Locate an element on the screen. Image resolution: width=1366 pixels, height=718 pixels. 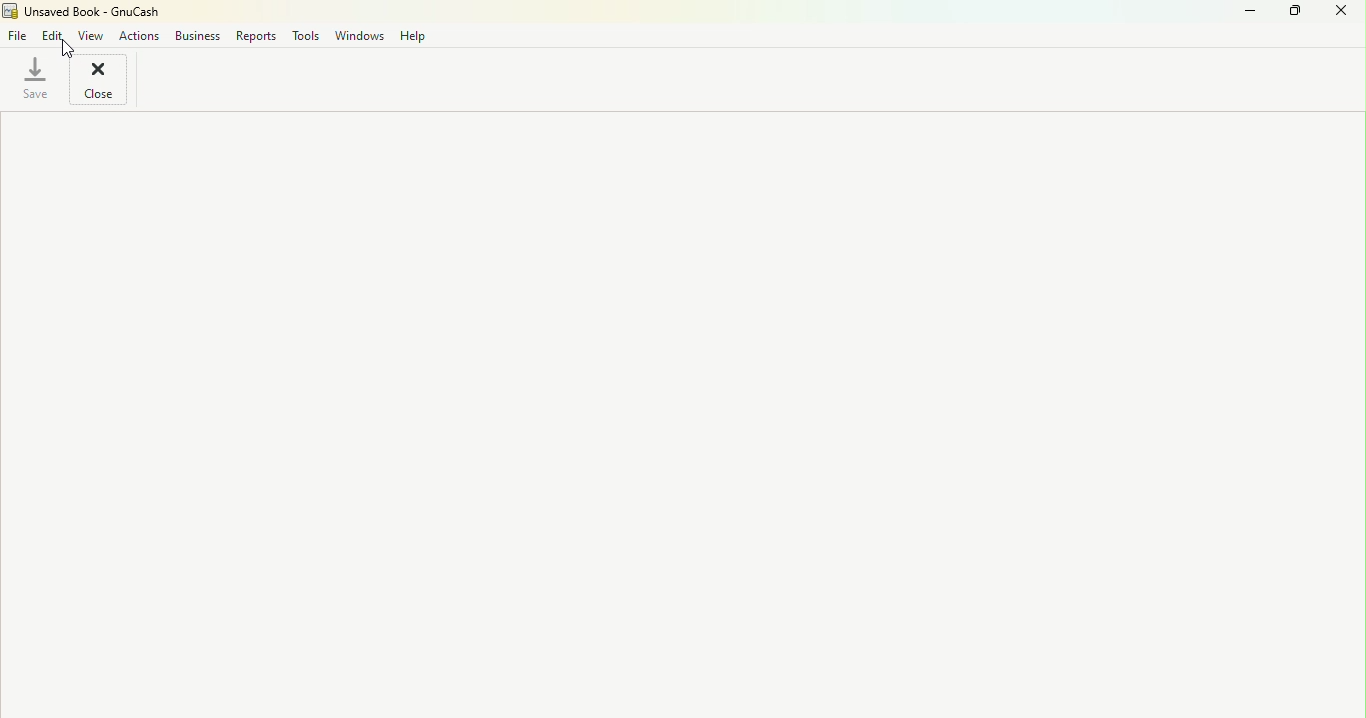
Edit is located at coordinates (52, 36).